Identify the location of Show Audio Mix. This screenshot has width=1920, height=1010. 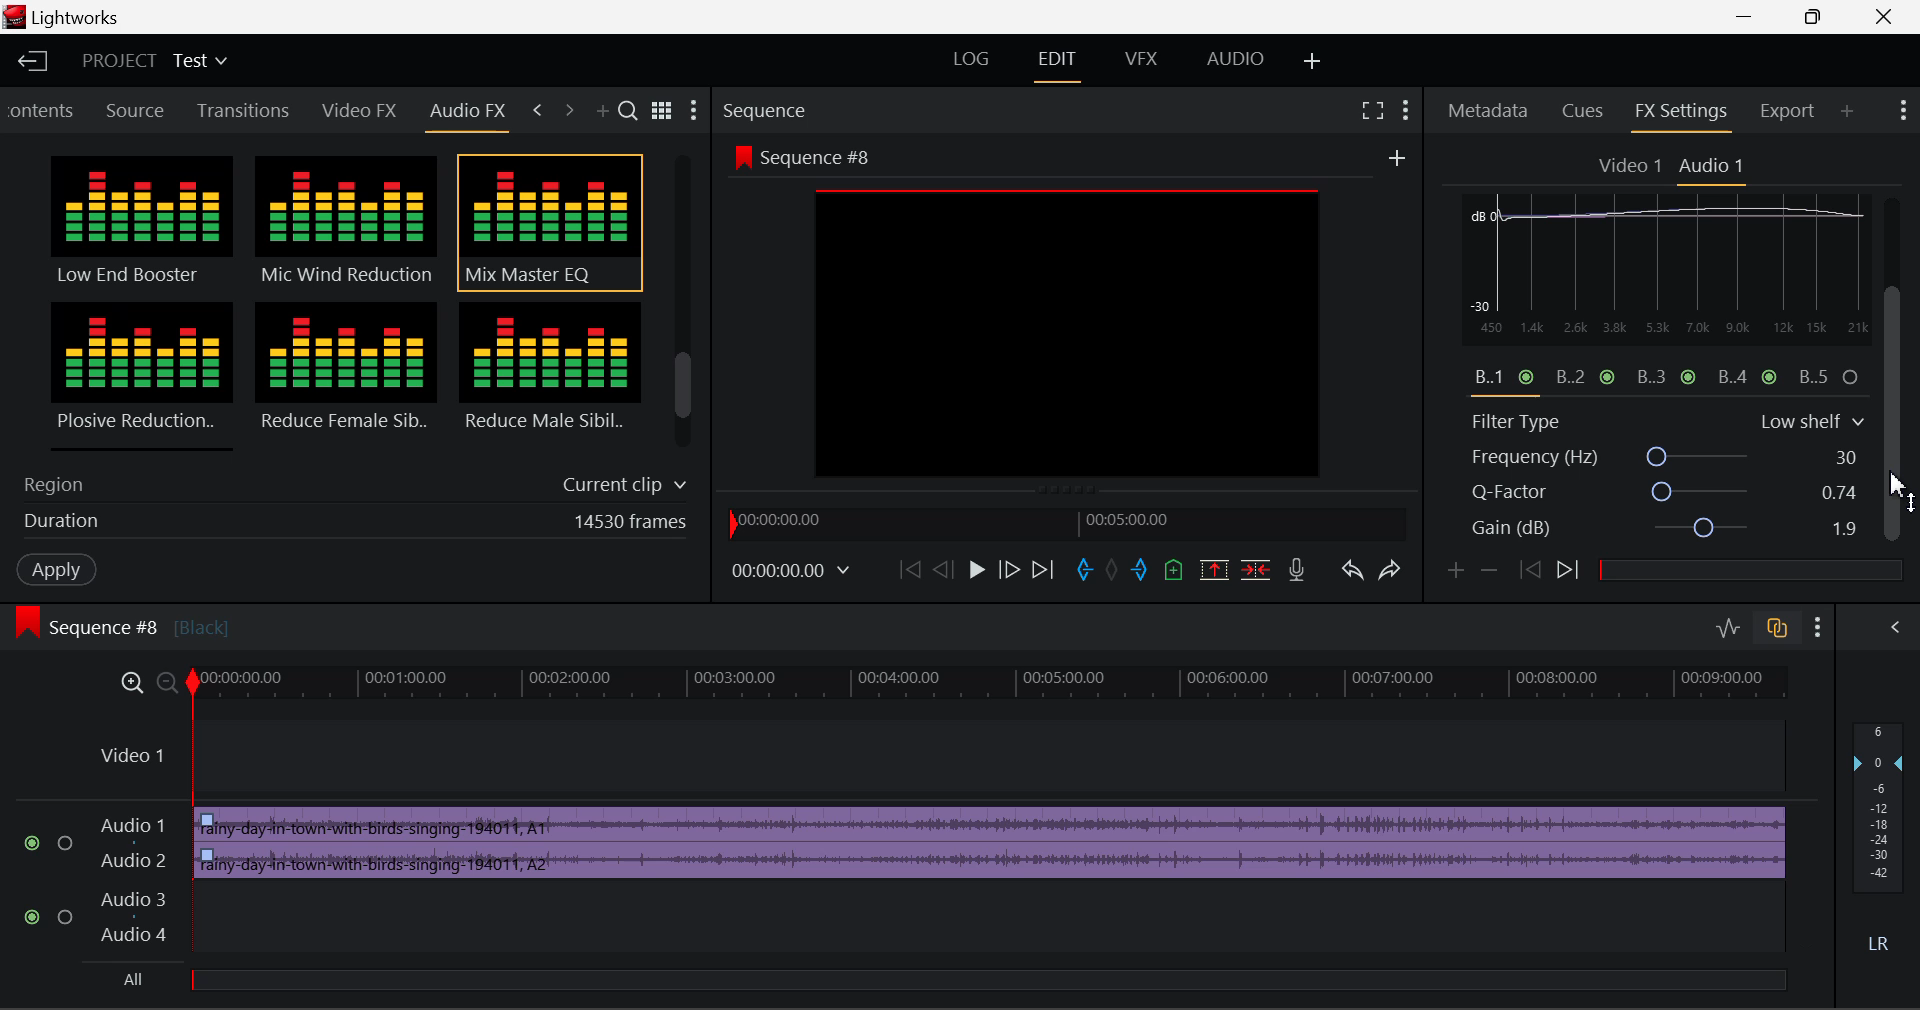
(1892, 627).